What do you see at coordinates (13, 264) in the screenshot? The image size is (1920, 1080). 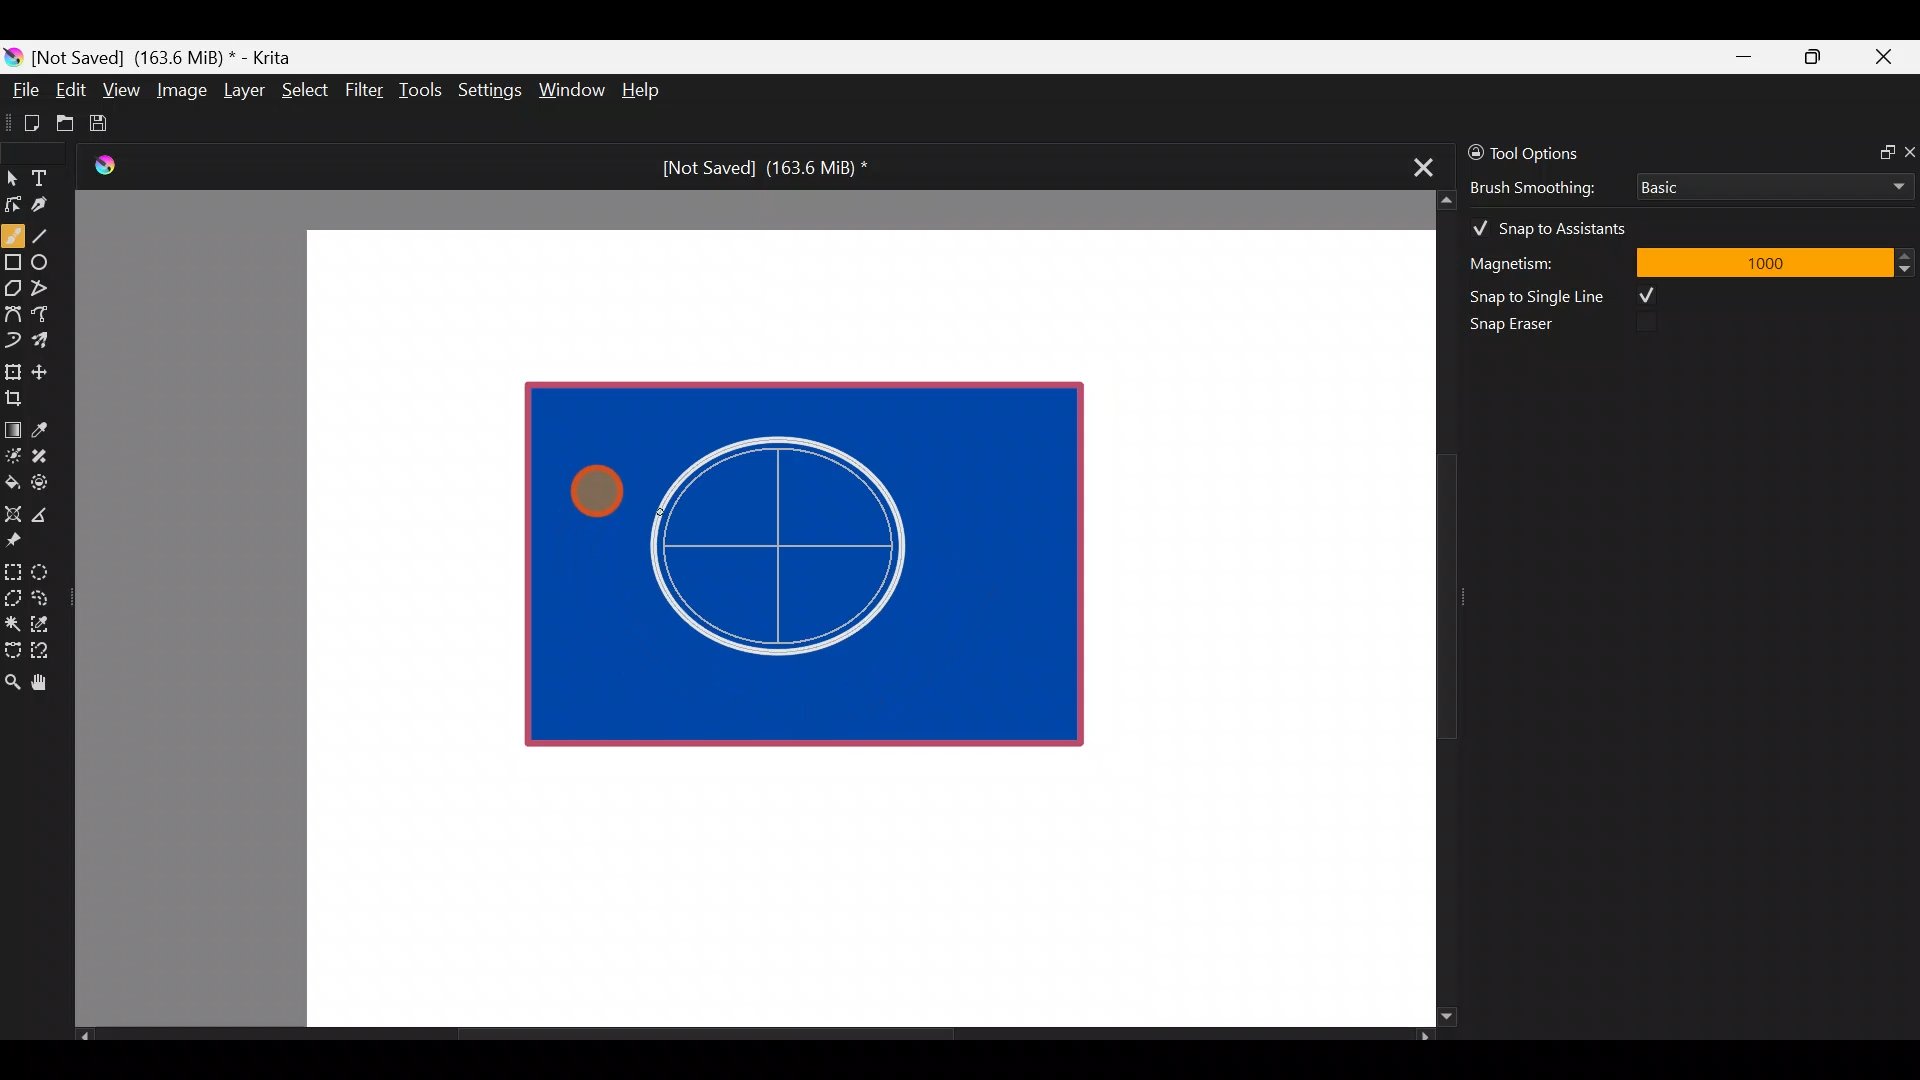 I see `Rectangle tool` at bounding box center [13, 264].